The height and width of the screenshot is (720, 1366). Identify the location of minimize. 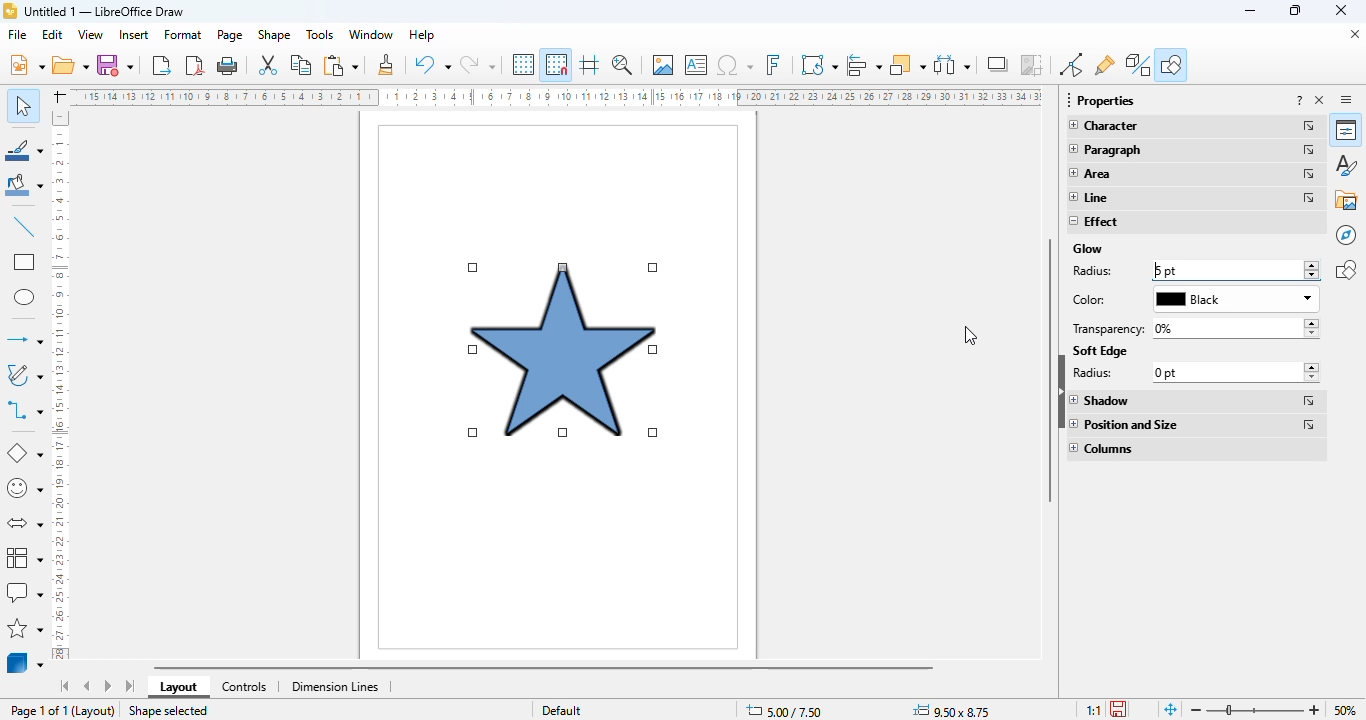
(1252, 11).